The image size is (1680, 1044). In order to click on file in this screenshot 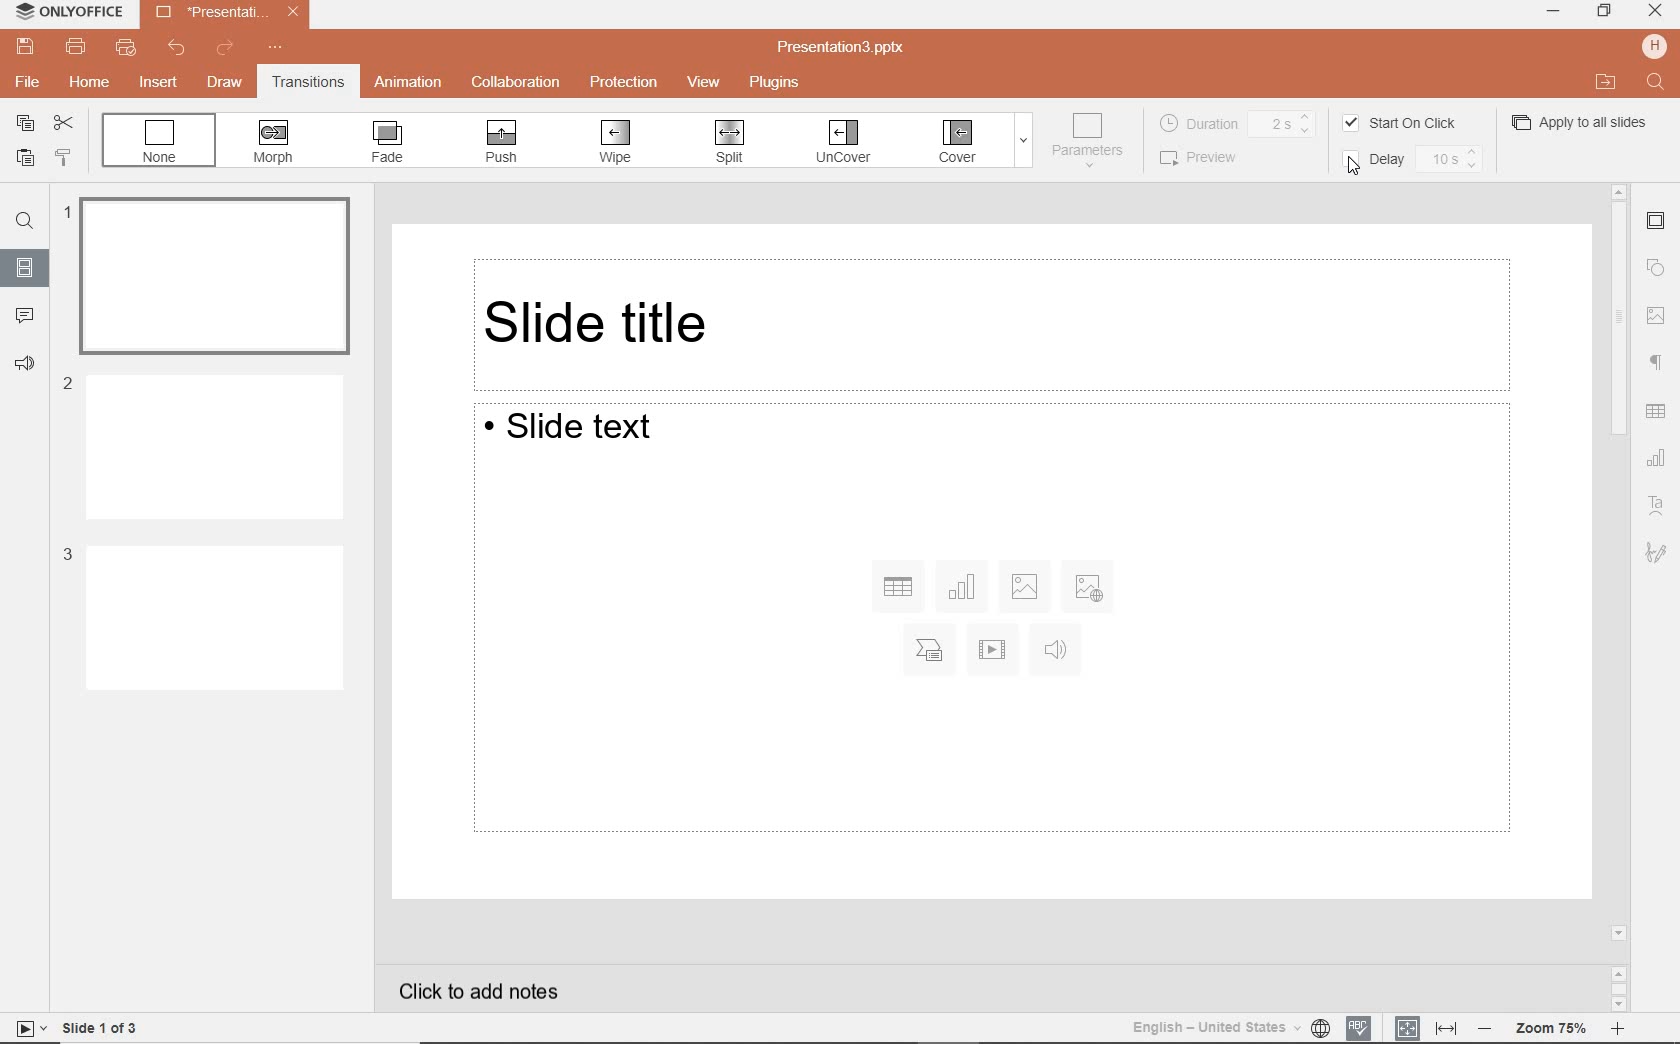, I will do `click(26, 81)`.